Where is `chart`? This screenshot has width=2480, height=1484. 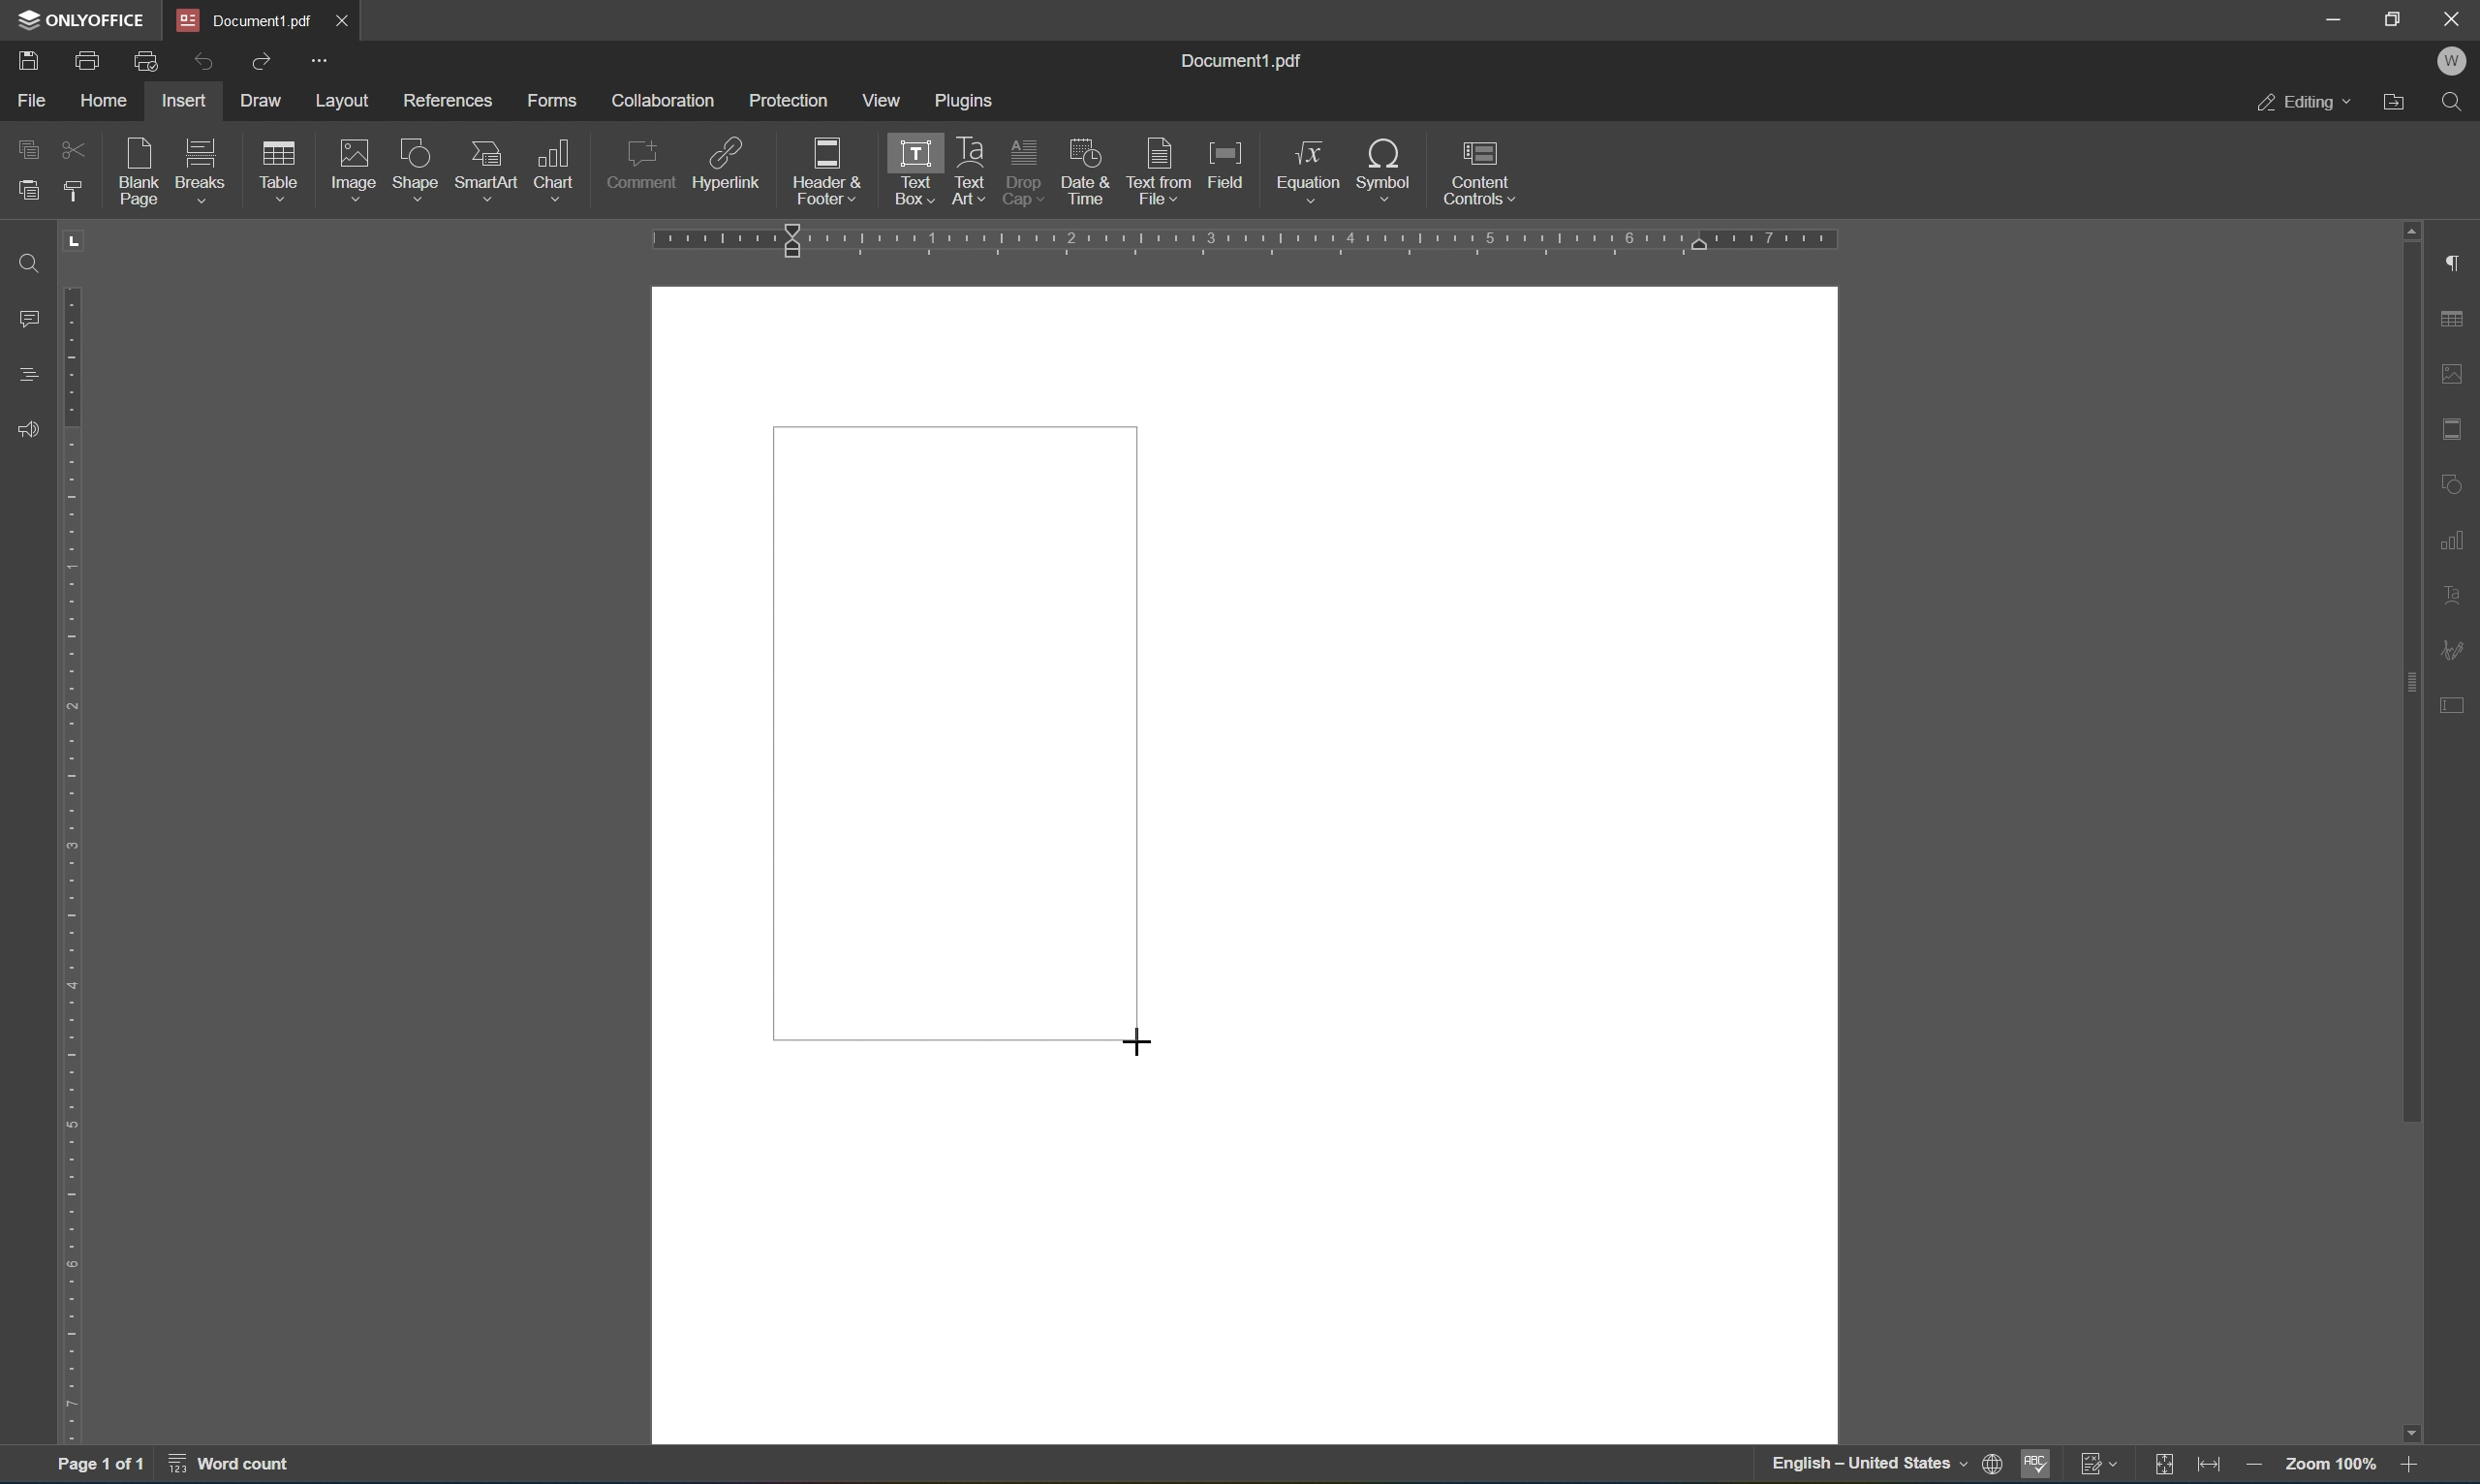
chart is located at coordinates (555, 169).